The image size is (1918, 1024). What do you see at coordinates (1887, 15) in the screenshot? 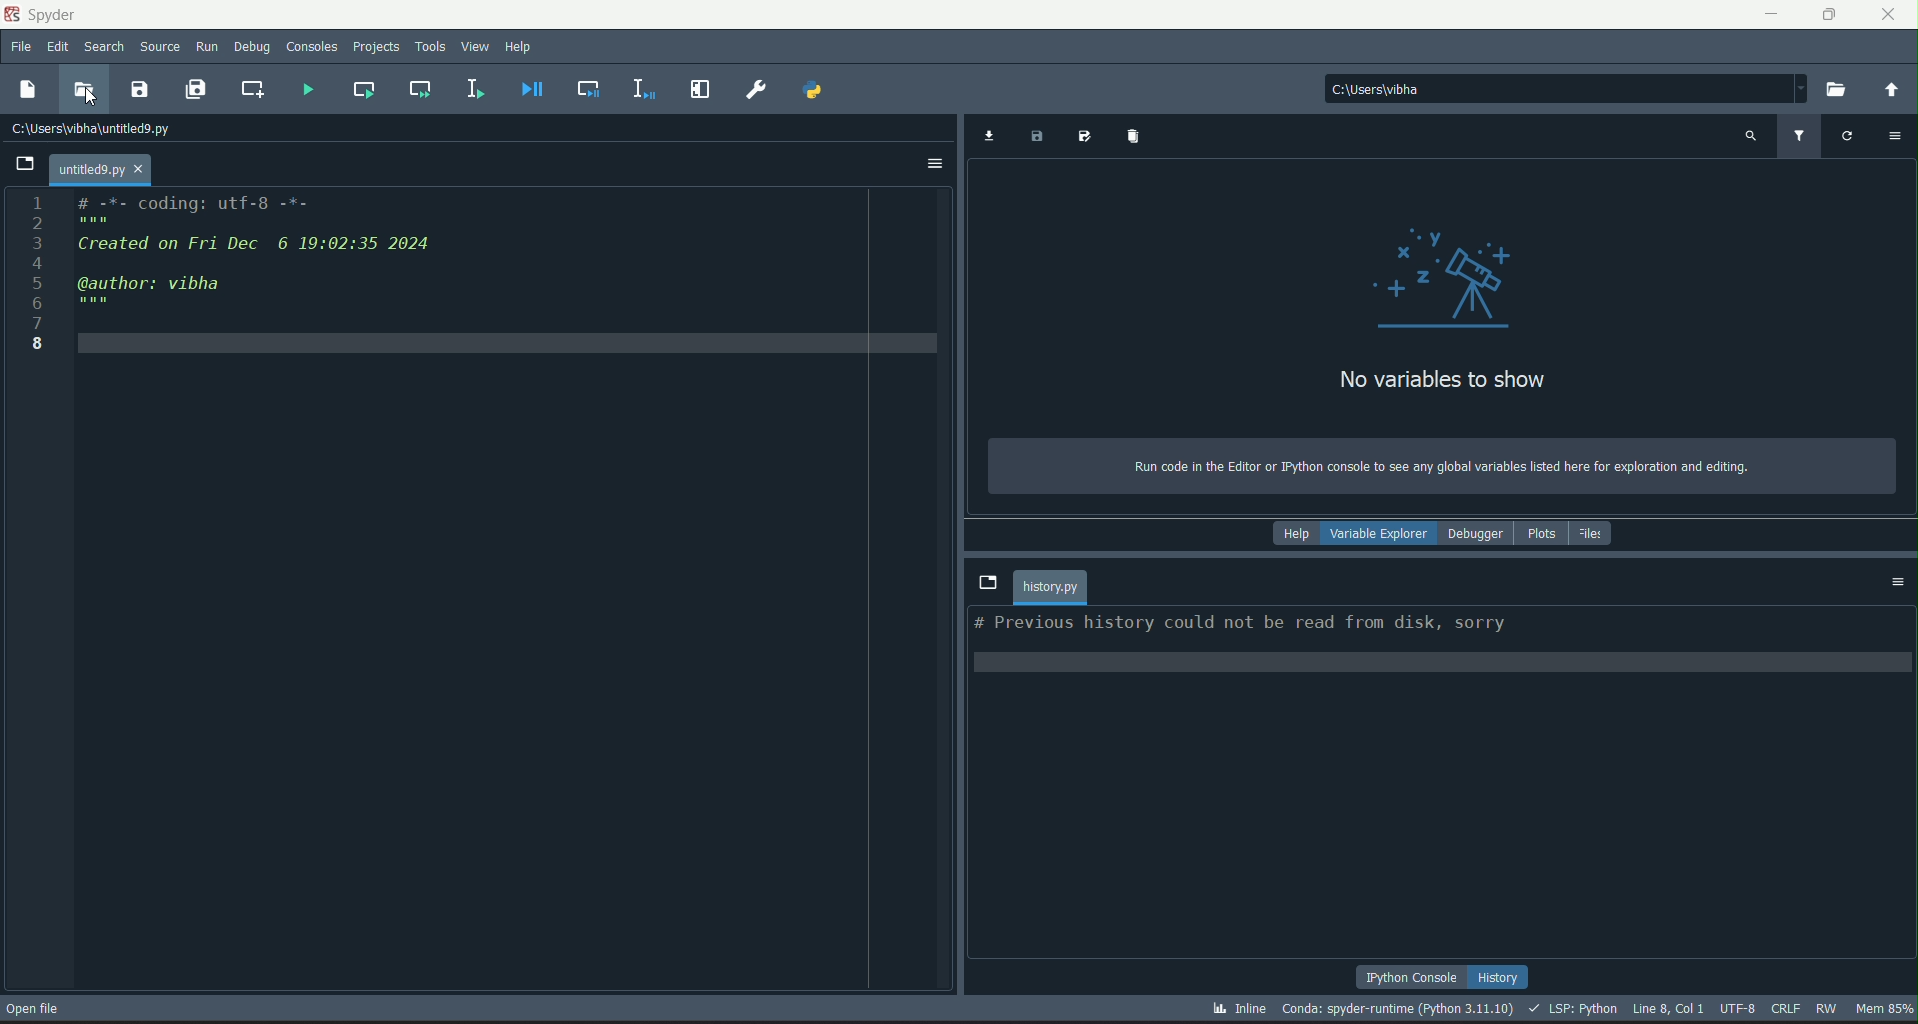
I see `close` at bounding box center [1887, 15].